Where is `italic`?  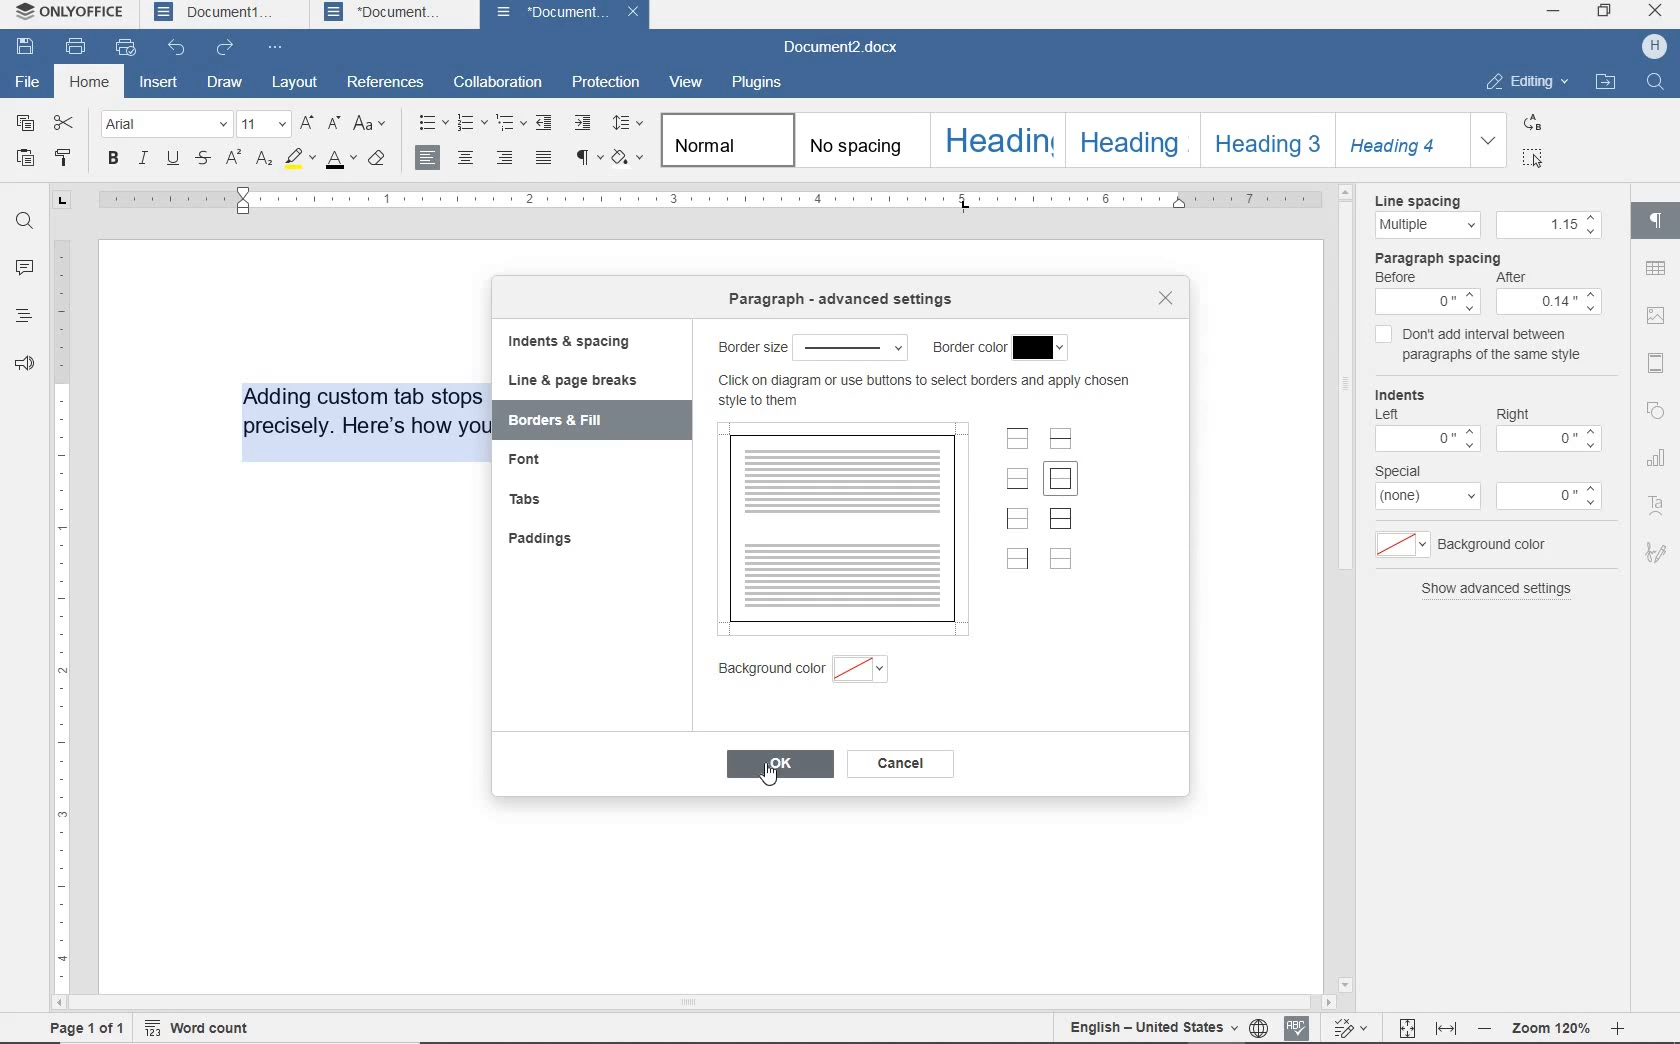 italic is located at coordinates (144, 160).